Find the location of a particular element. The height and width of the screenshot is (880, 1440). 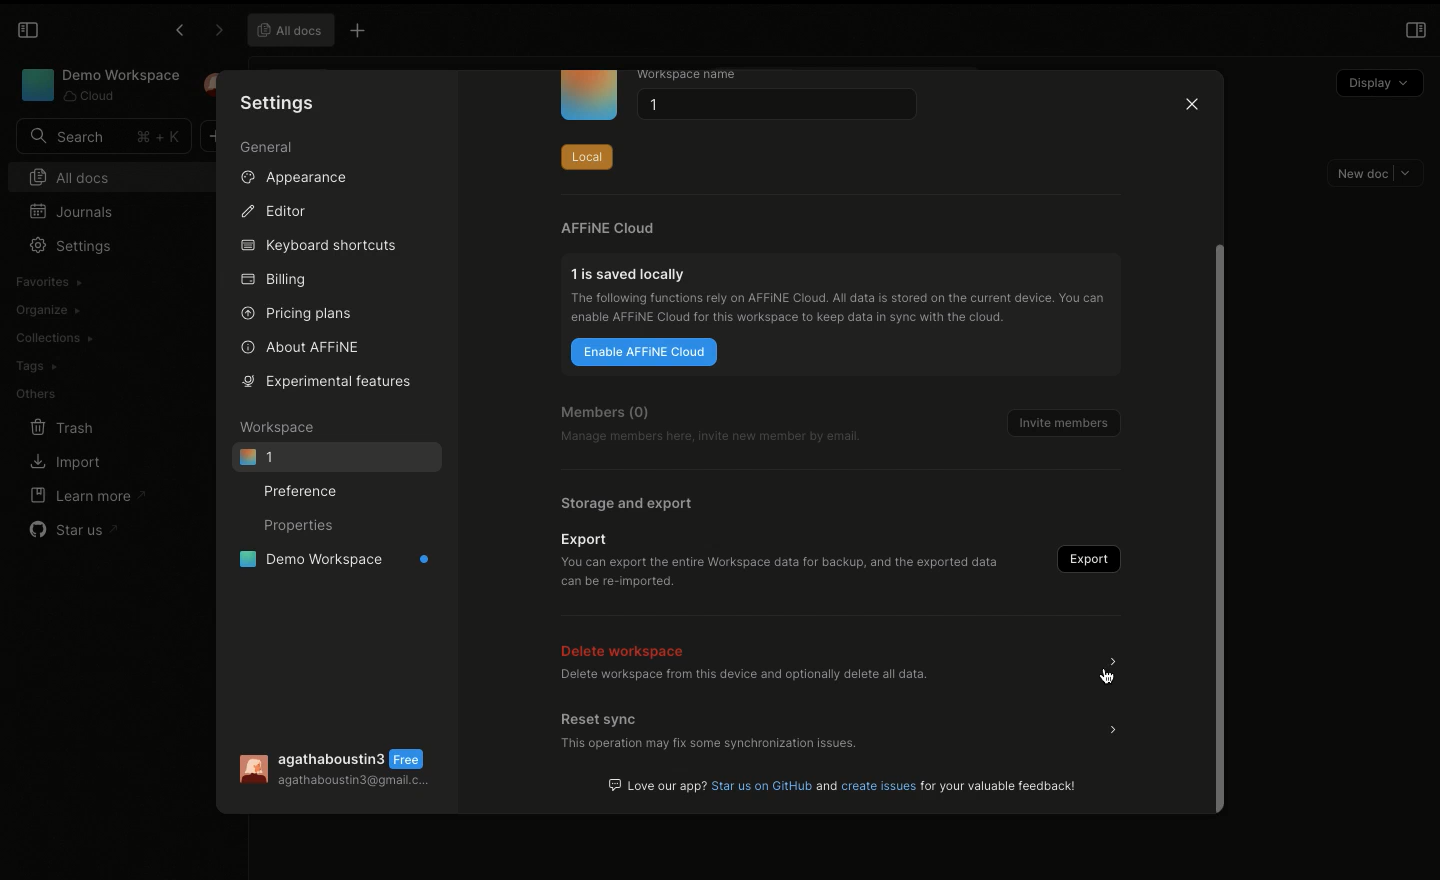

Favorites is located at coordinates (47, 282).